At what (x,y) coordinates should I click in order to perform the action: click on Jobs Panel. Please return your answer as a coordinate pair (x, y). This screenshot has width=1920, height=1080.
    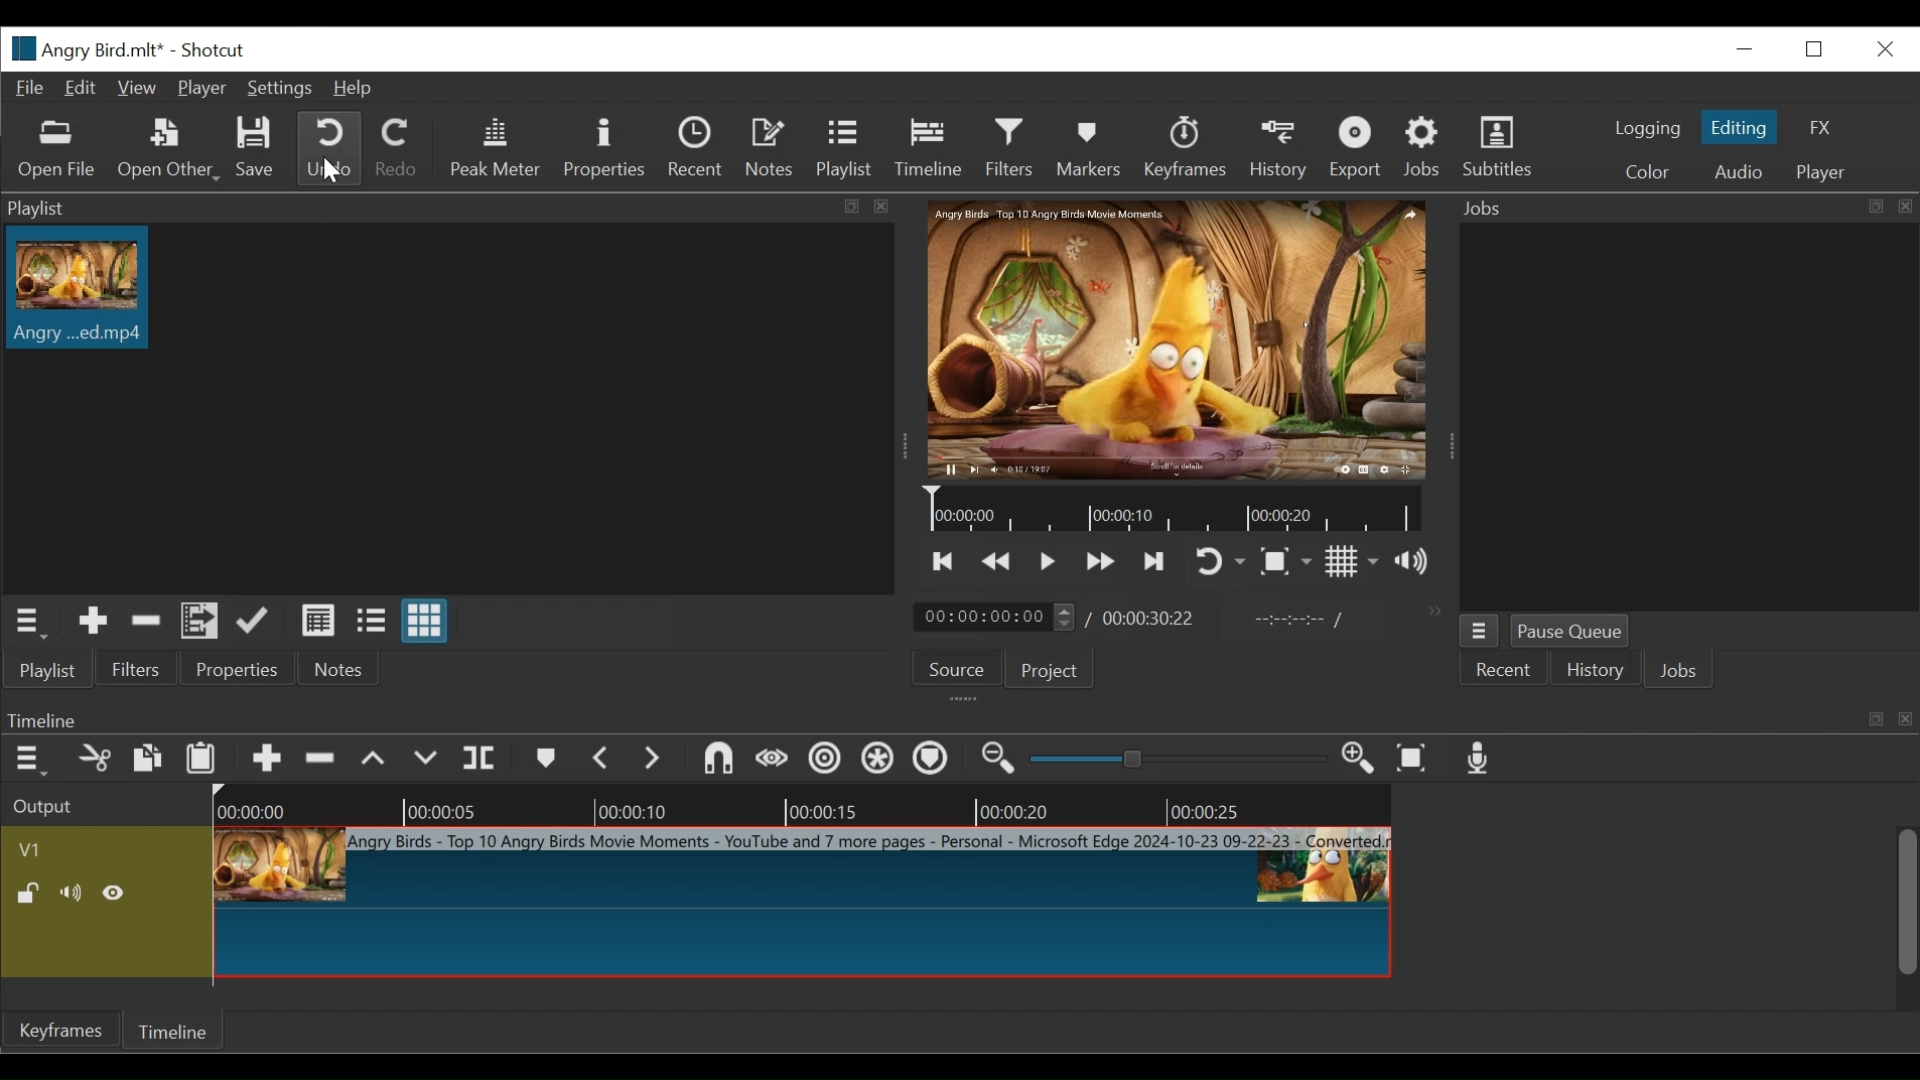
    Looking at the image, I should click on (1687, 208).